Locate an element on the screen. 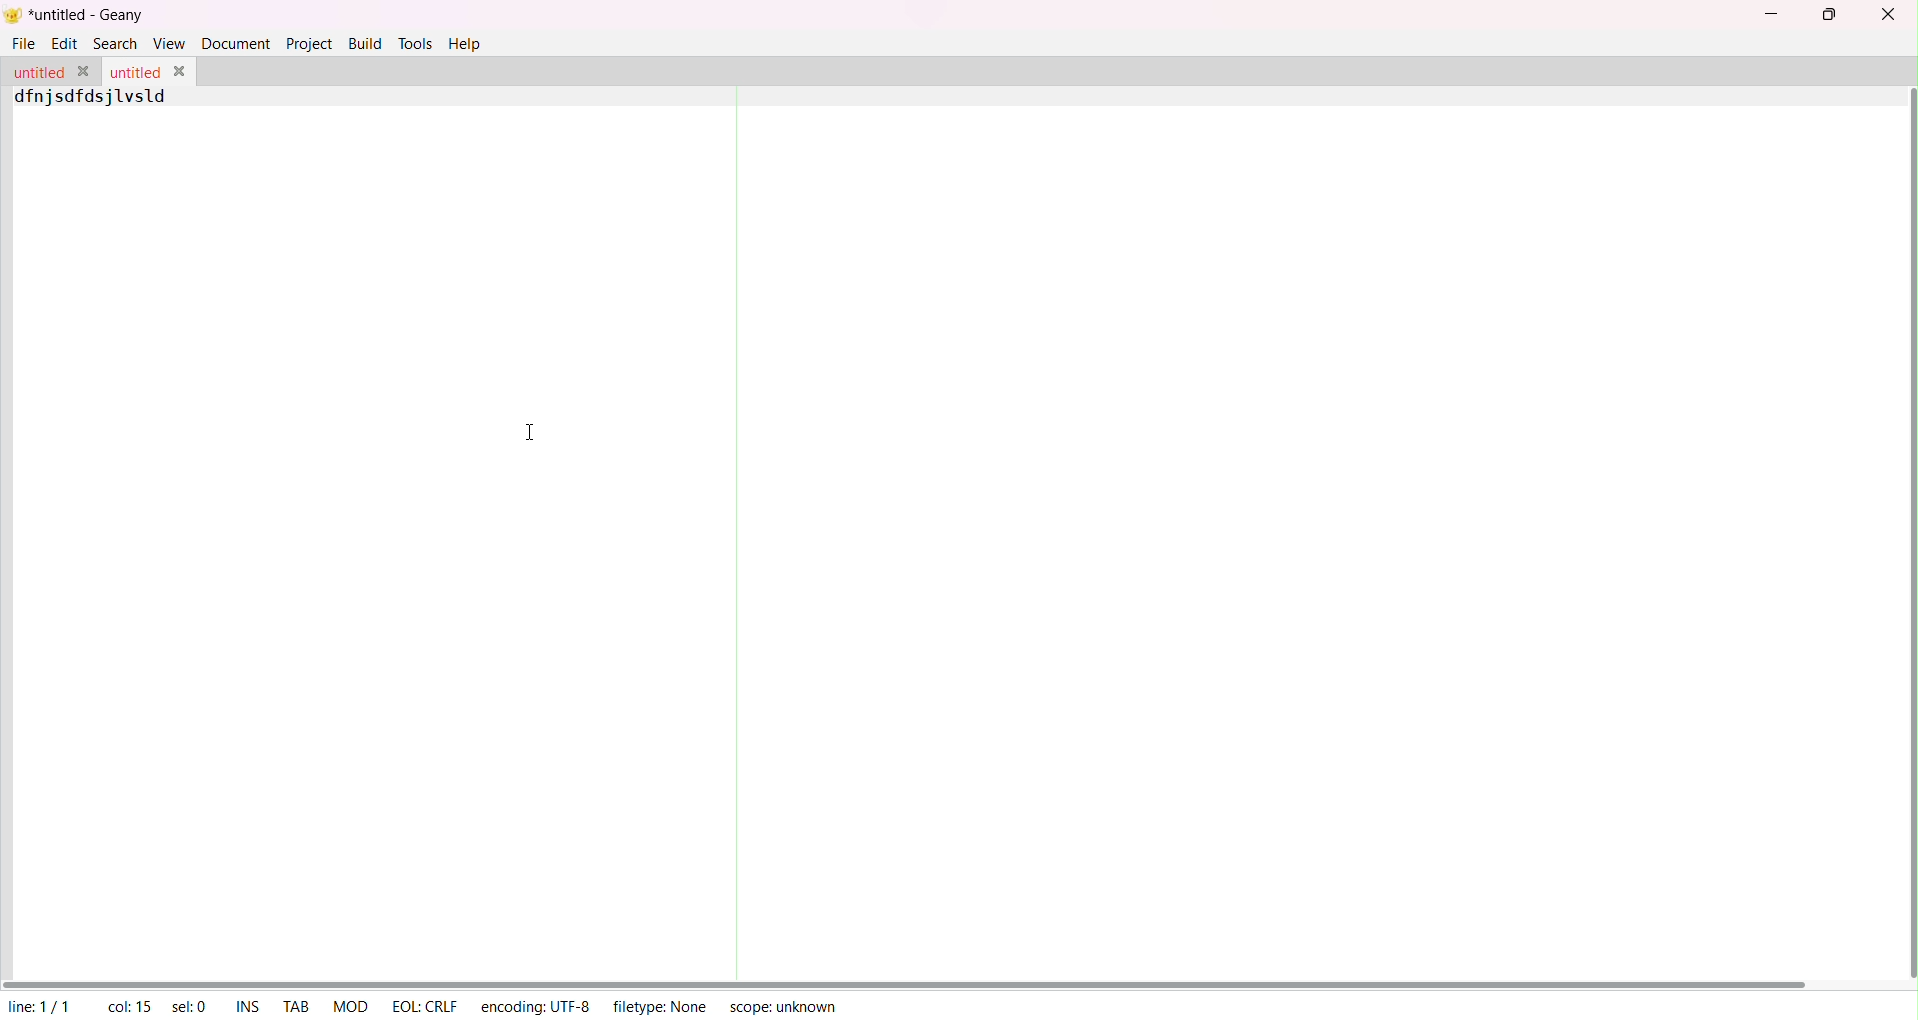  logo is located at coordinates (14, 15).